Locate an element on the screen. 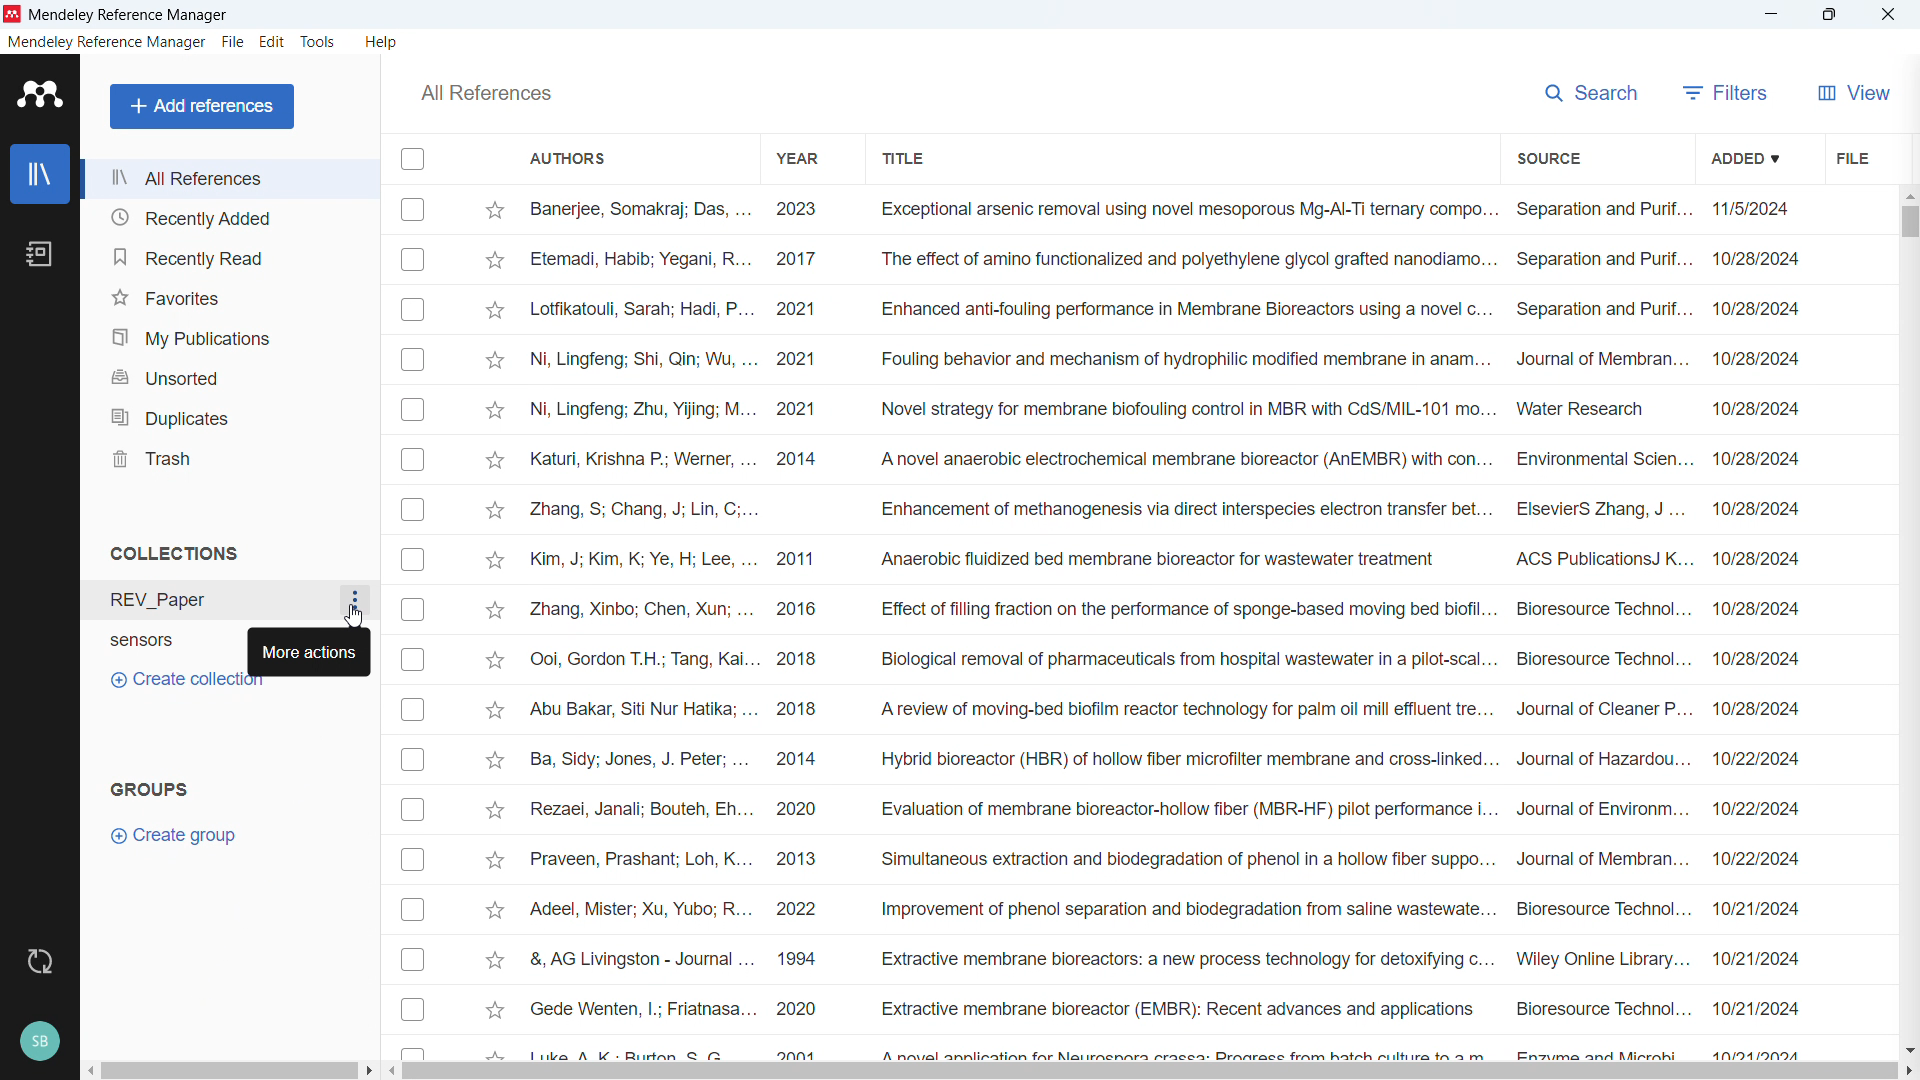 The width and height of the screenshot is (1920, 1080). All references is located at coordinates (485, 93).